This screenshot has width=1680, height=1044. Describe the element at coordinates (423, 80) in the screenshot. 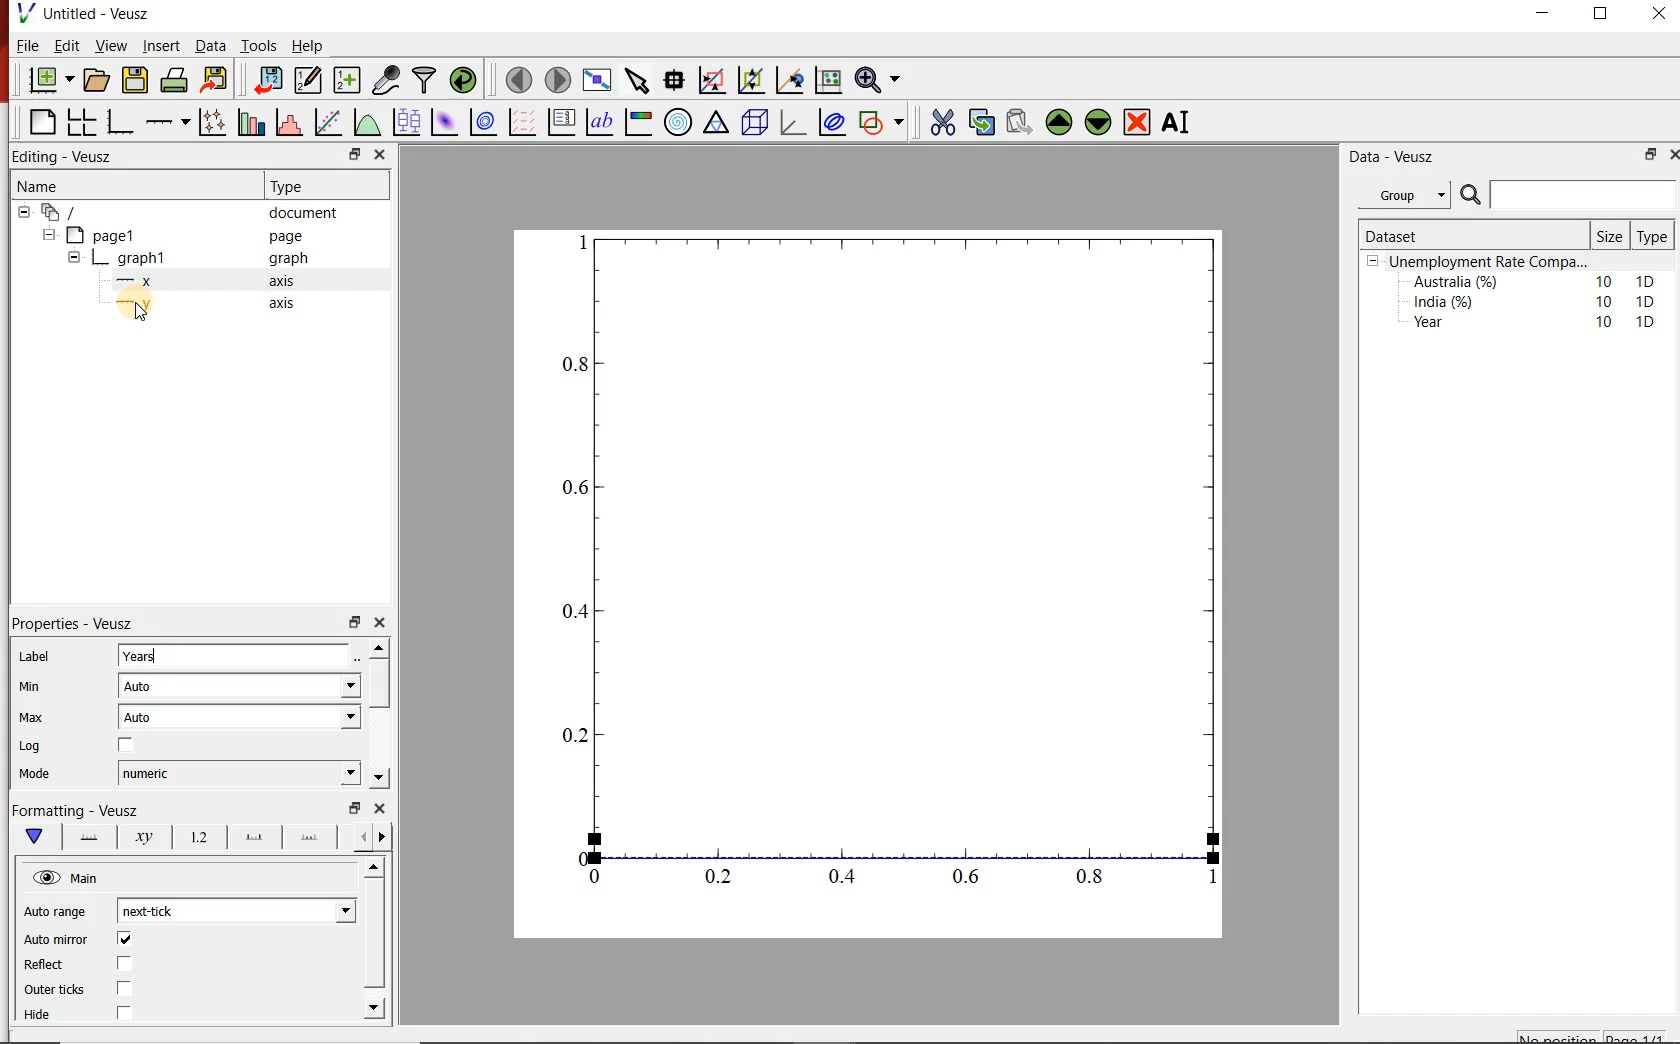

I see `filter data` at that location.